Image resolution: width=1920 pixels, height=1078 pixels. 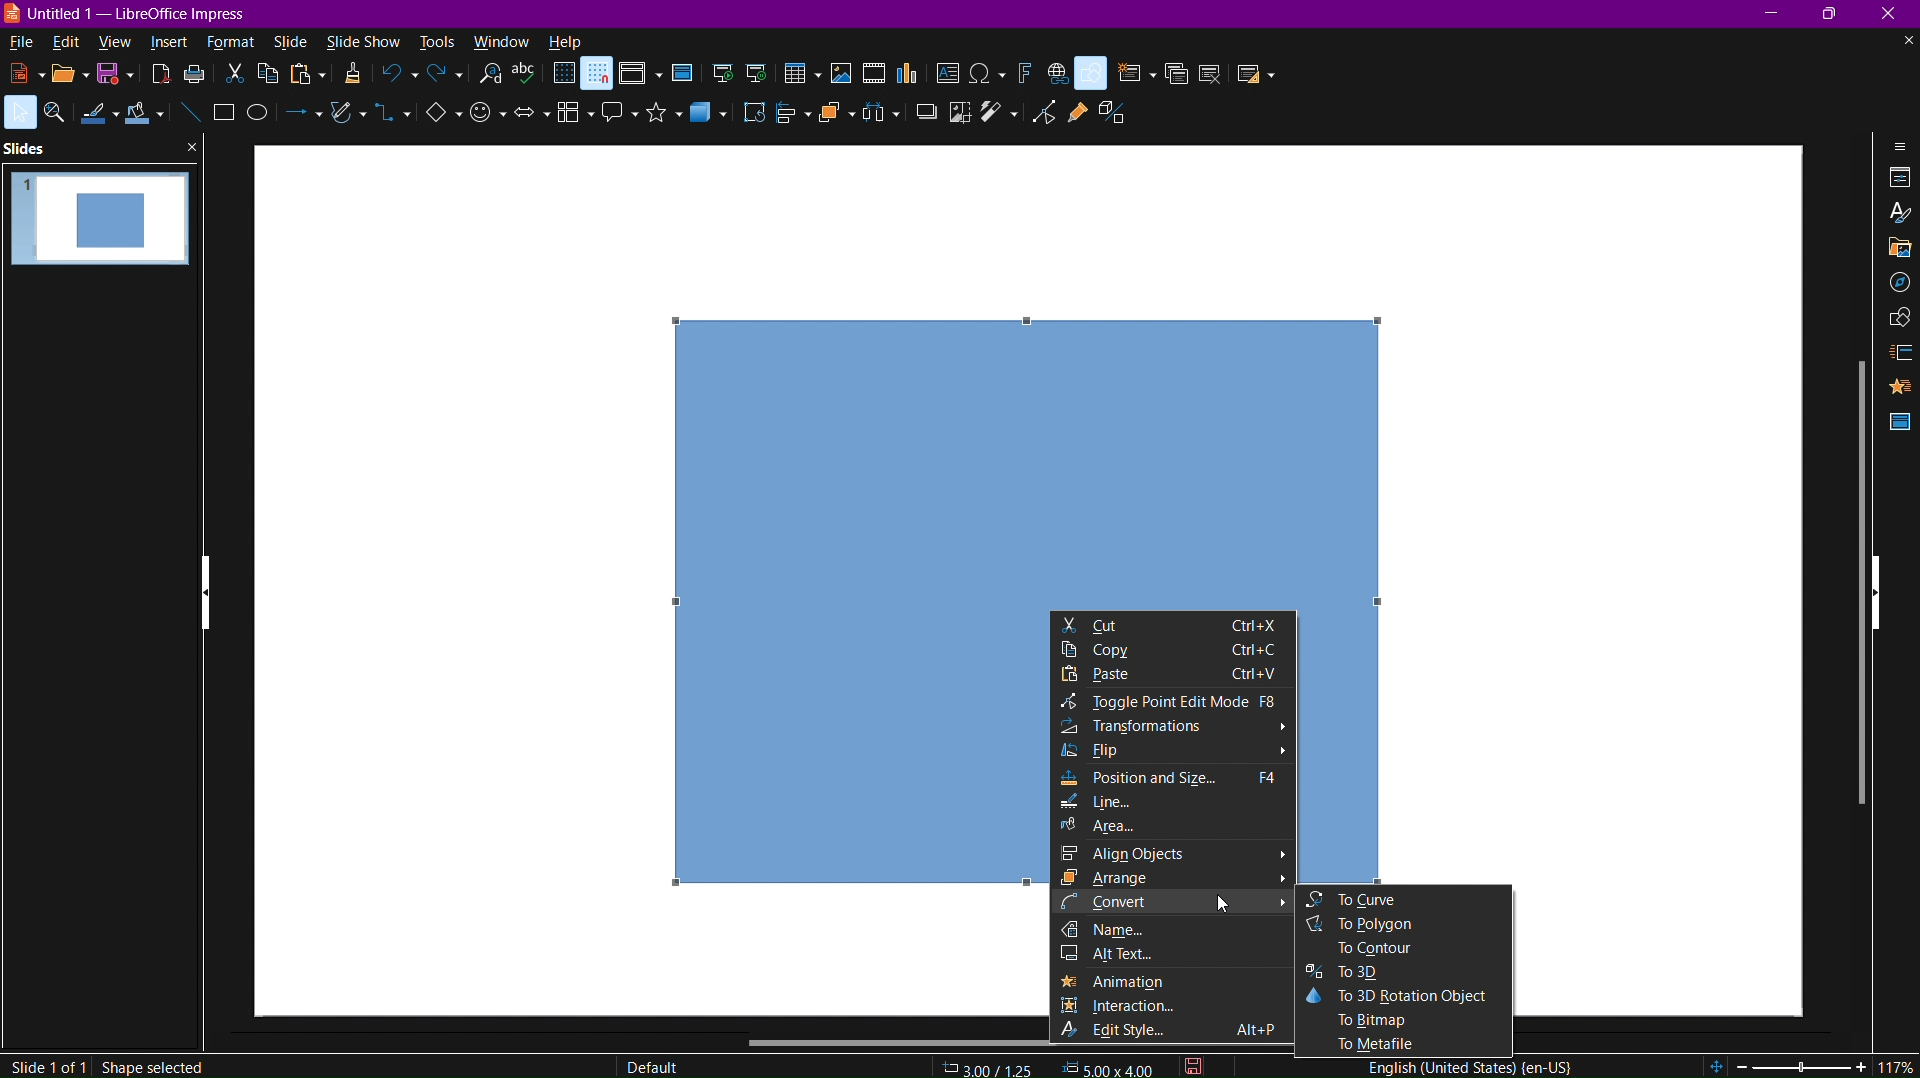 I want to click on Toggle Point Edit Mode, so click(x=1177, y=704).